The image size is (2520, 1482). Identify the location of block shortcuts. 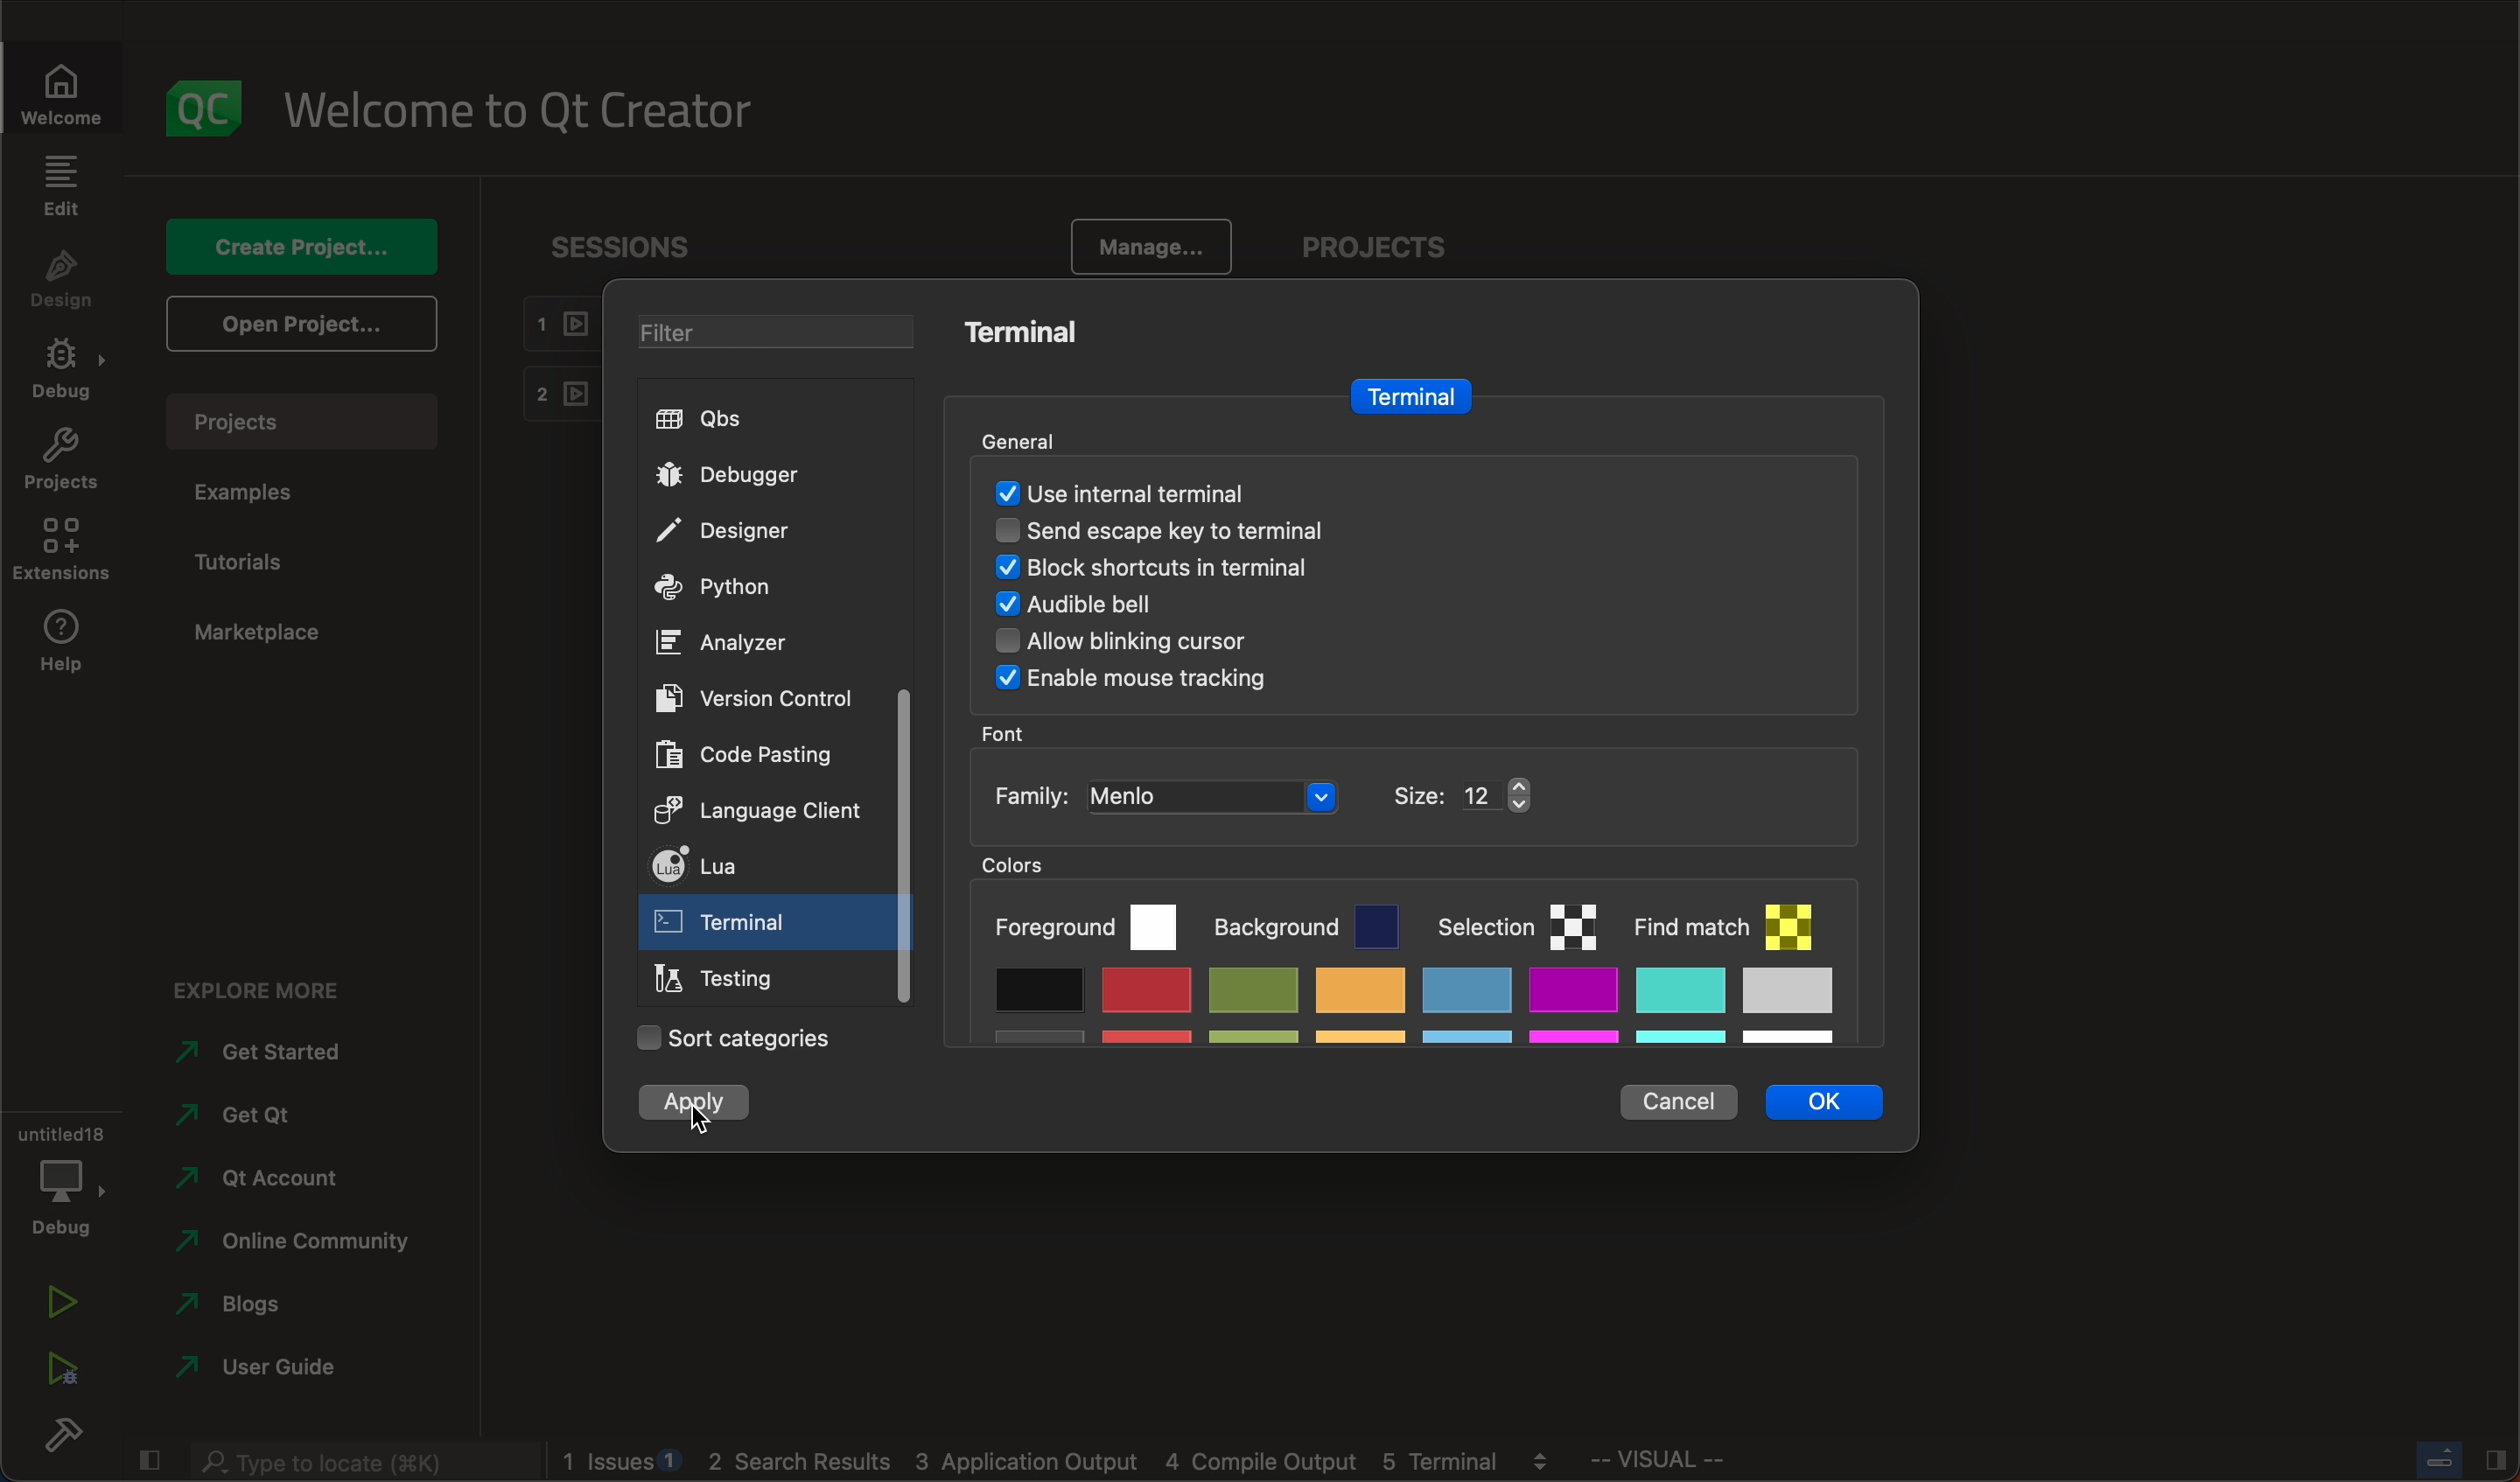
(1201, 567).